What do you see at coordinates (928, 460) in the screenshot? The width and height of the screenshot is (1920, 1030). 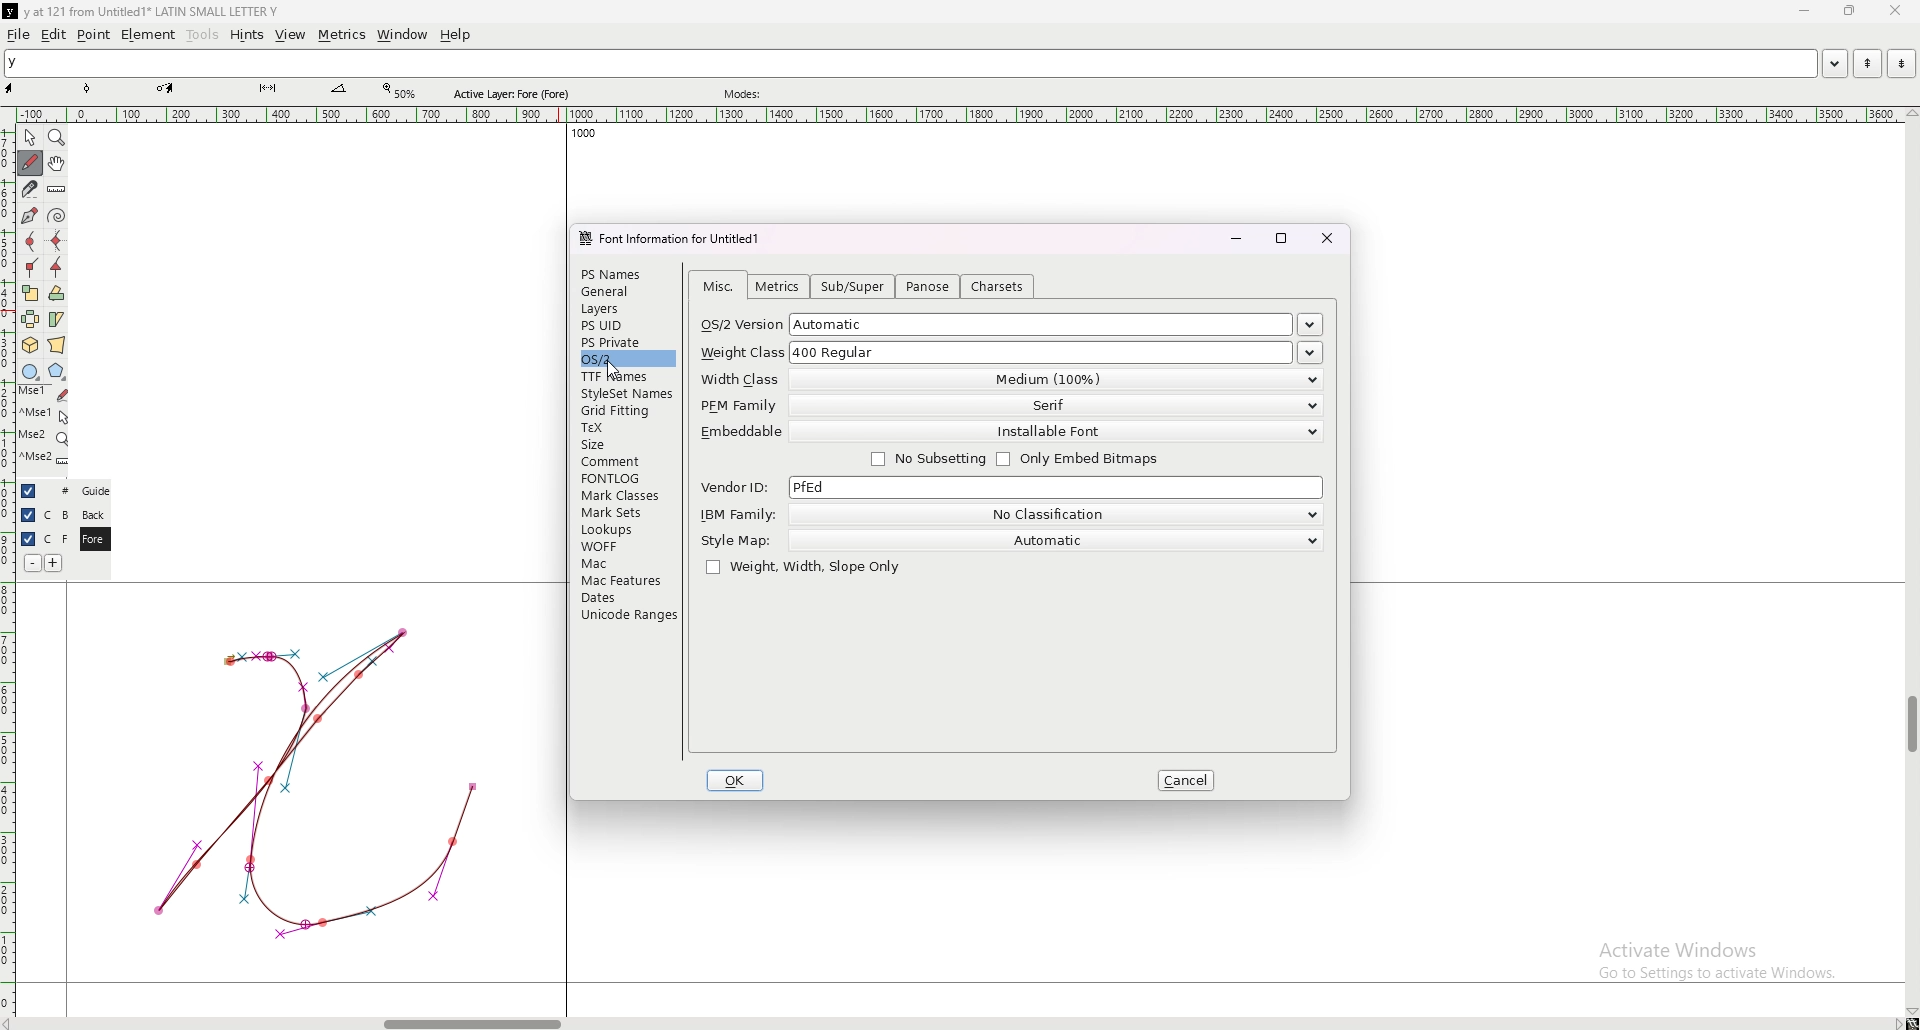 I see `no subsetting` at bounding box center [928, 460].